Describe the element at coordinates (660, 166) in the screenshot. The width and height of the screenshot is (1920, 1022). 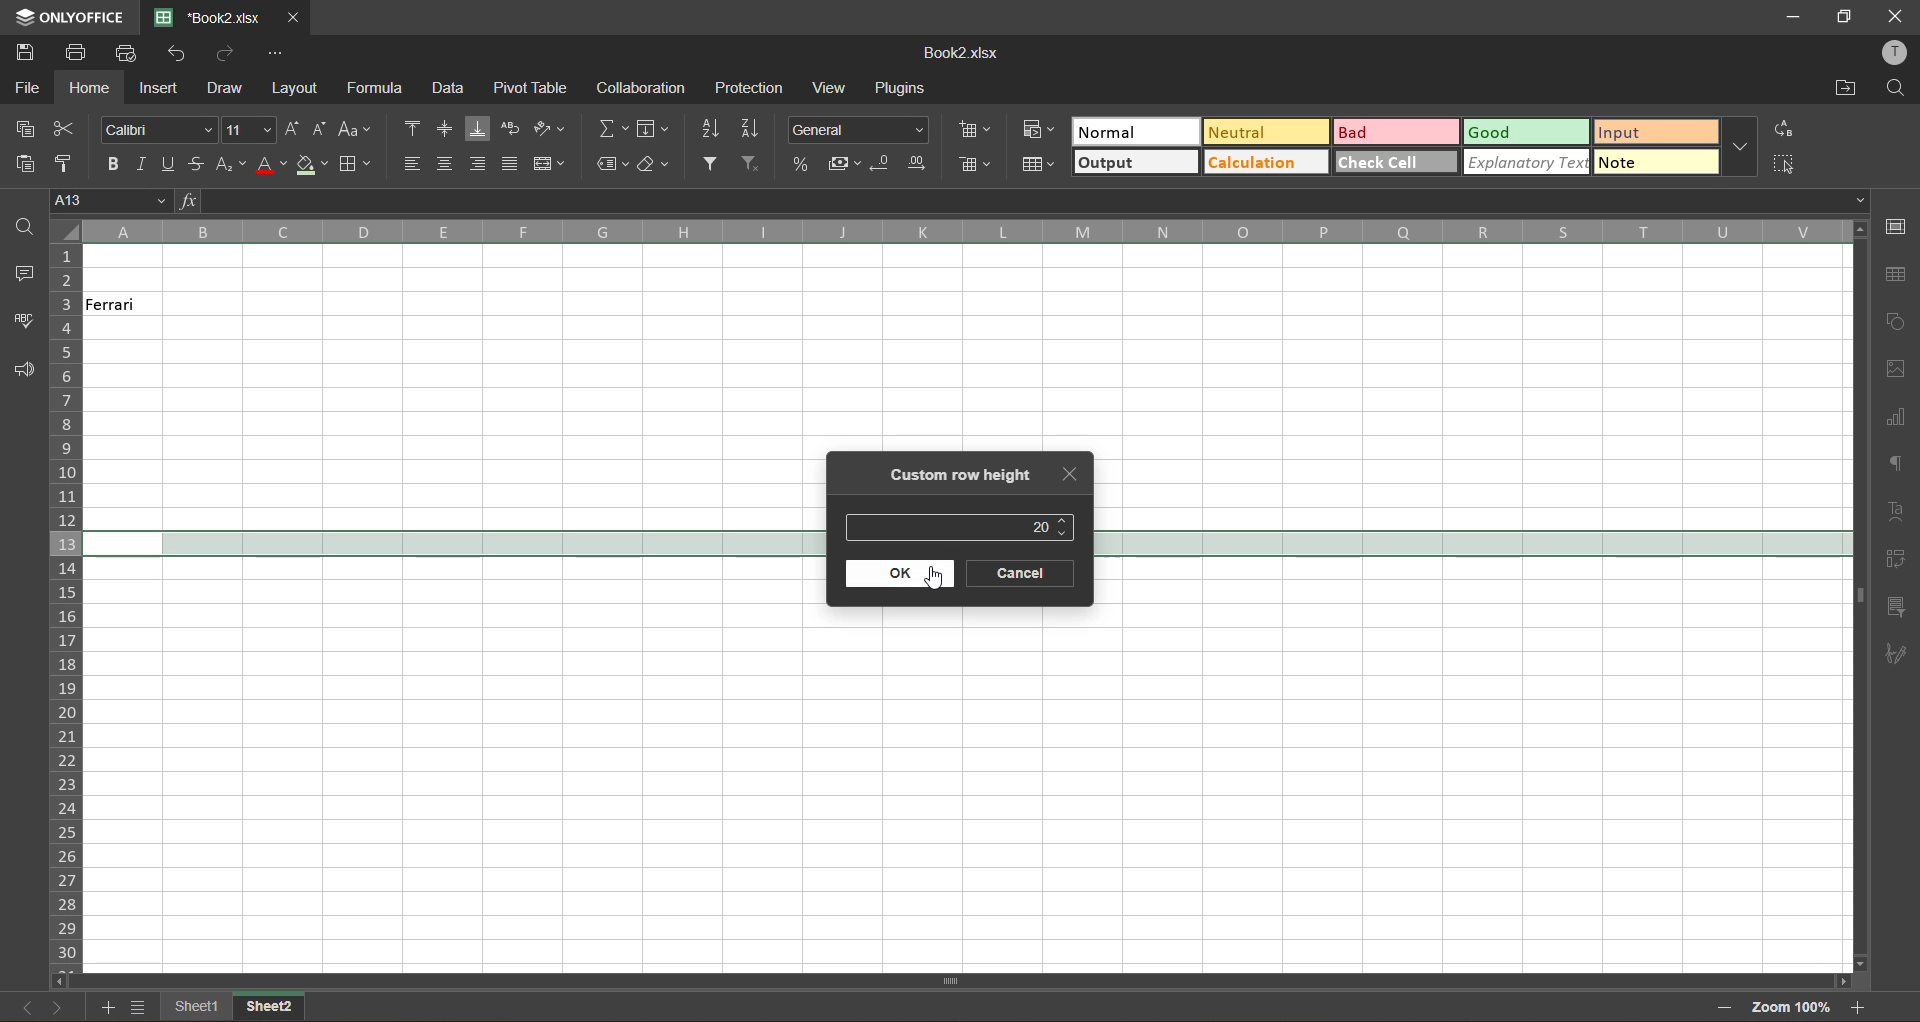
I see `clear` at that location.